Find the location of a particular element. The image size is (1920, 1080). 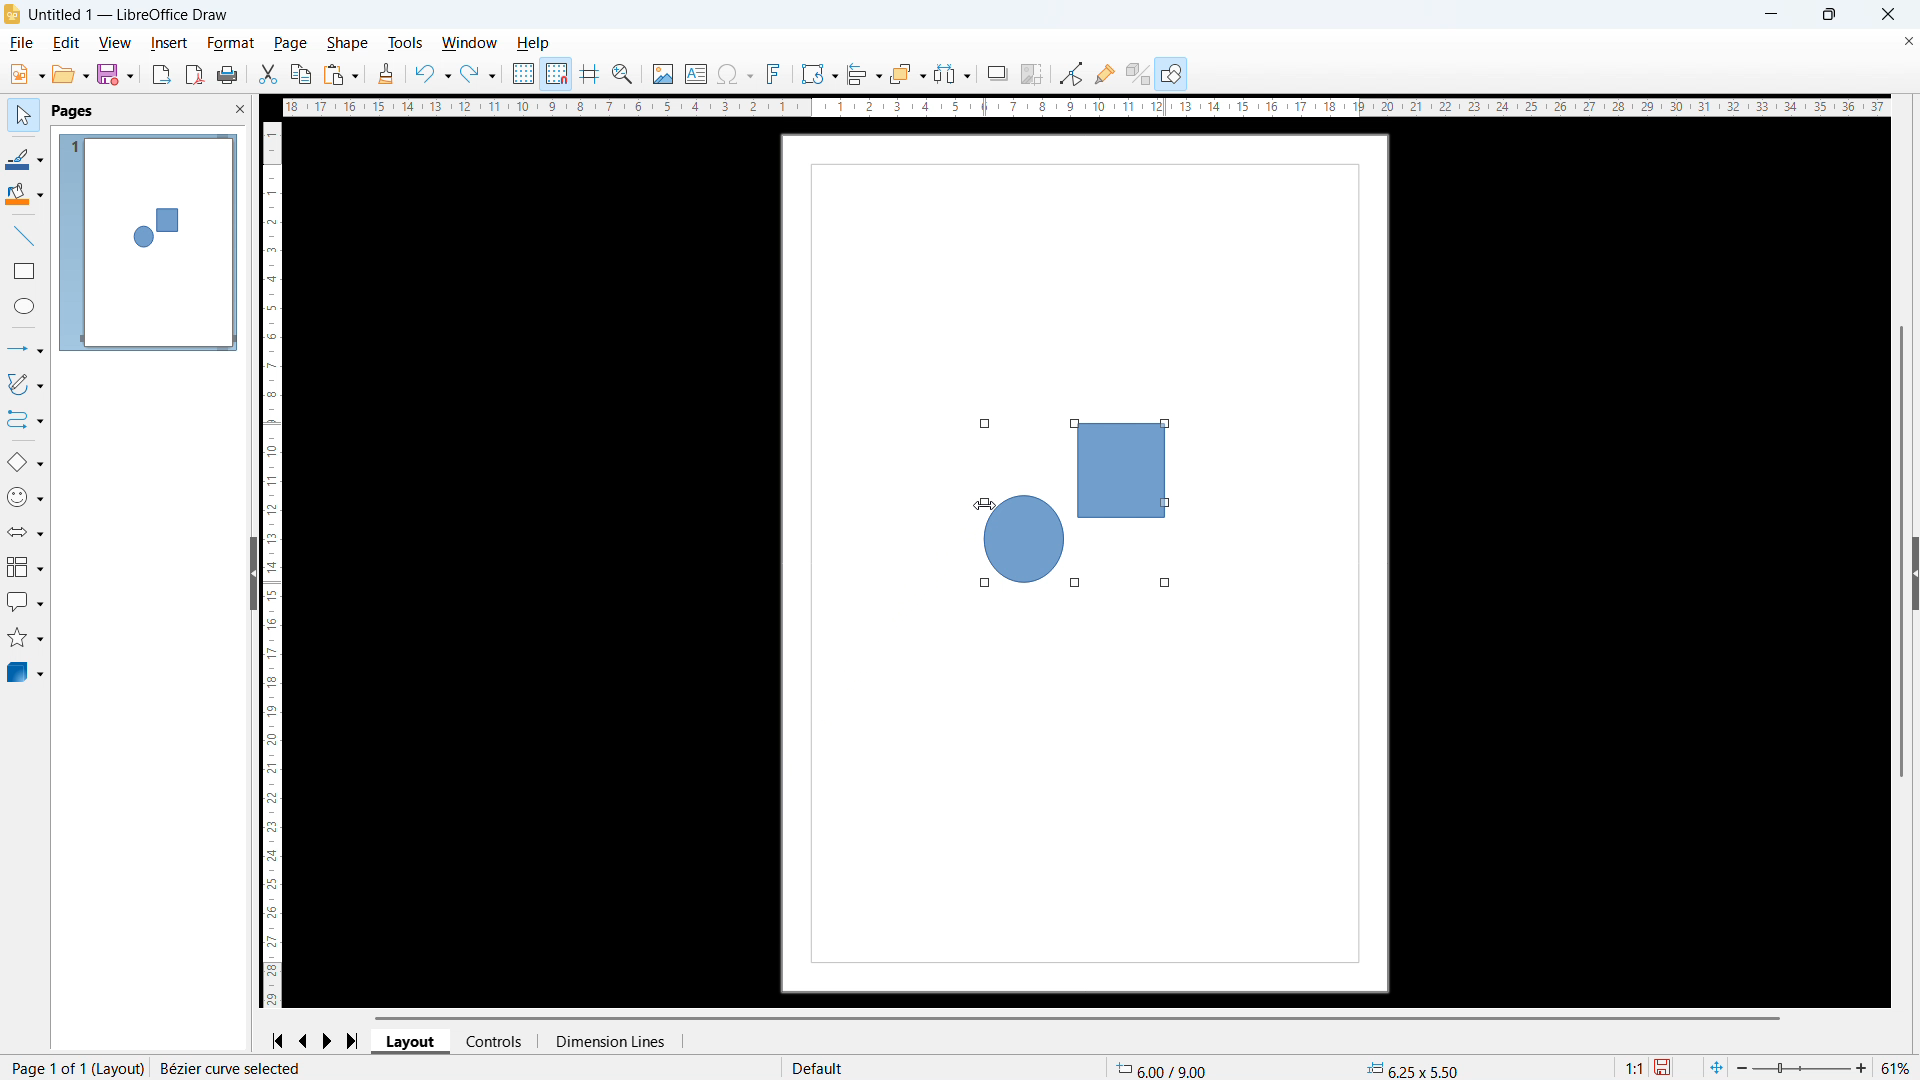

Go to last page  is located at coordinates (354, 1041).